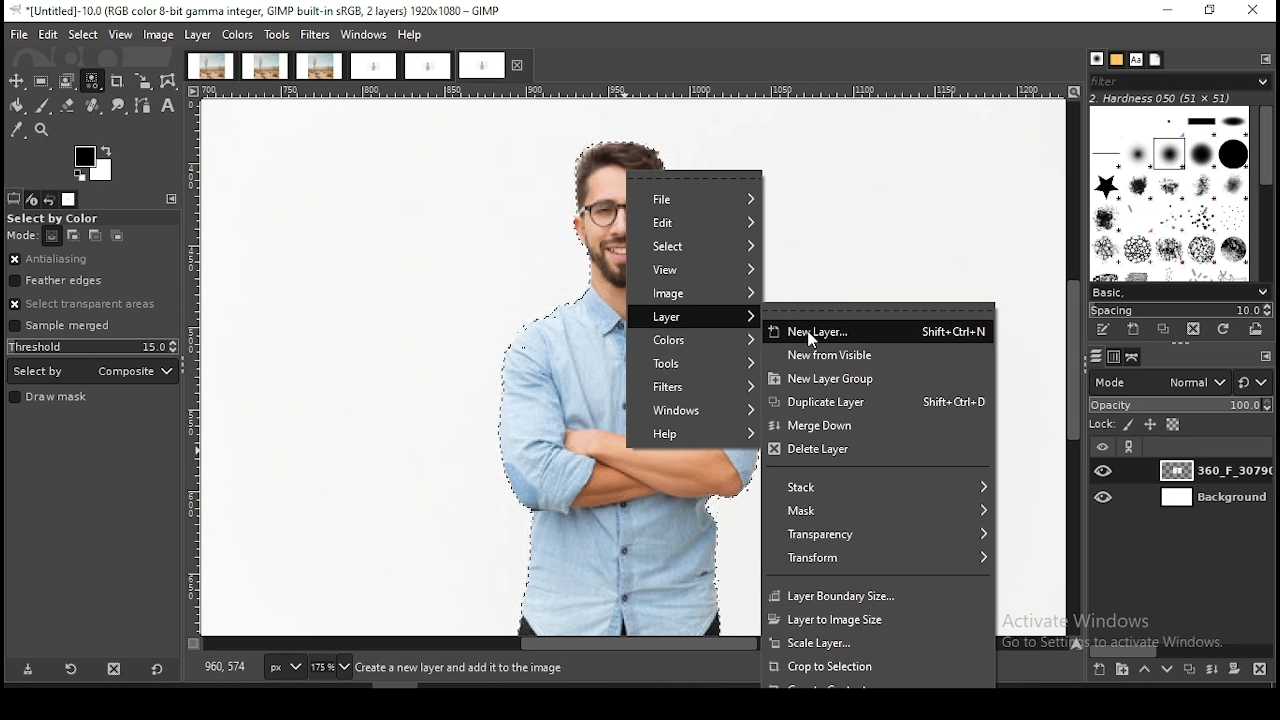 Image resolution: width=1280 pixels, height=720 pixels. Describe the element at coordinates (1136, 60) in the screenshot. I see `fonts` at that location.